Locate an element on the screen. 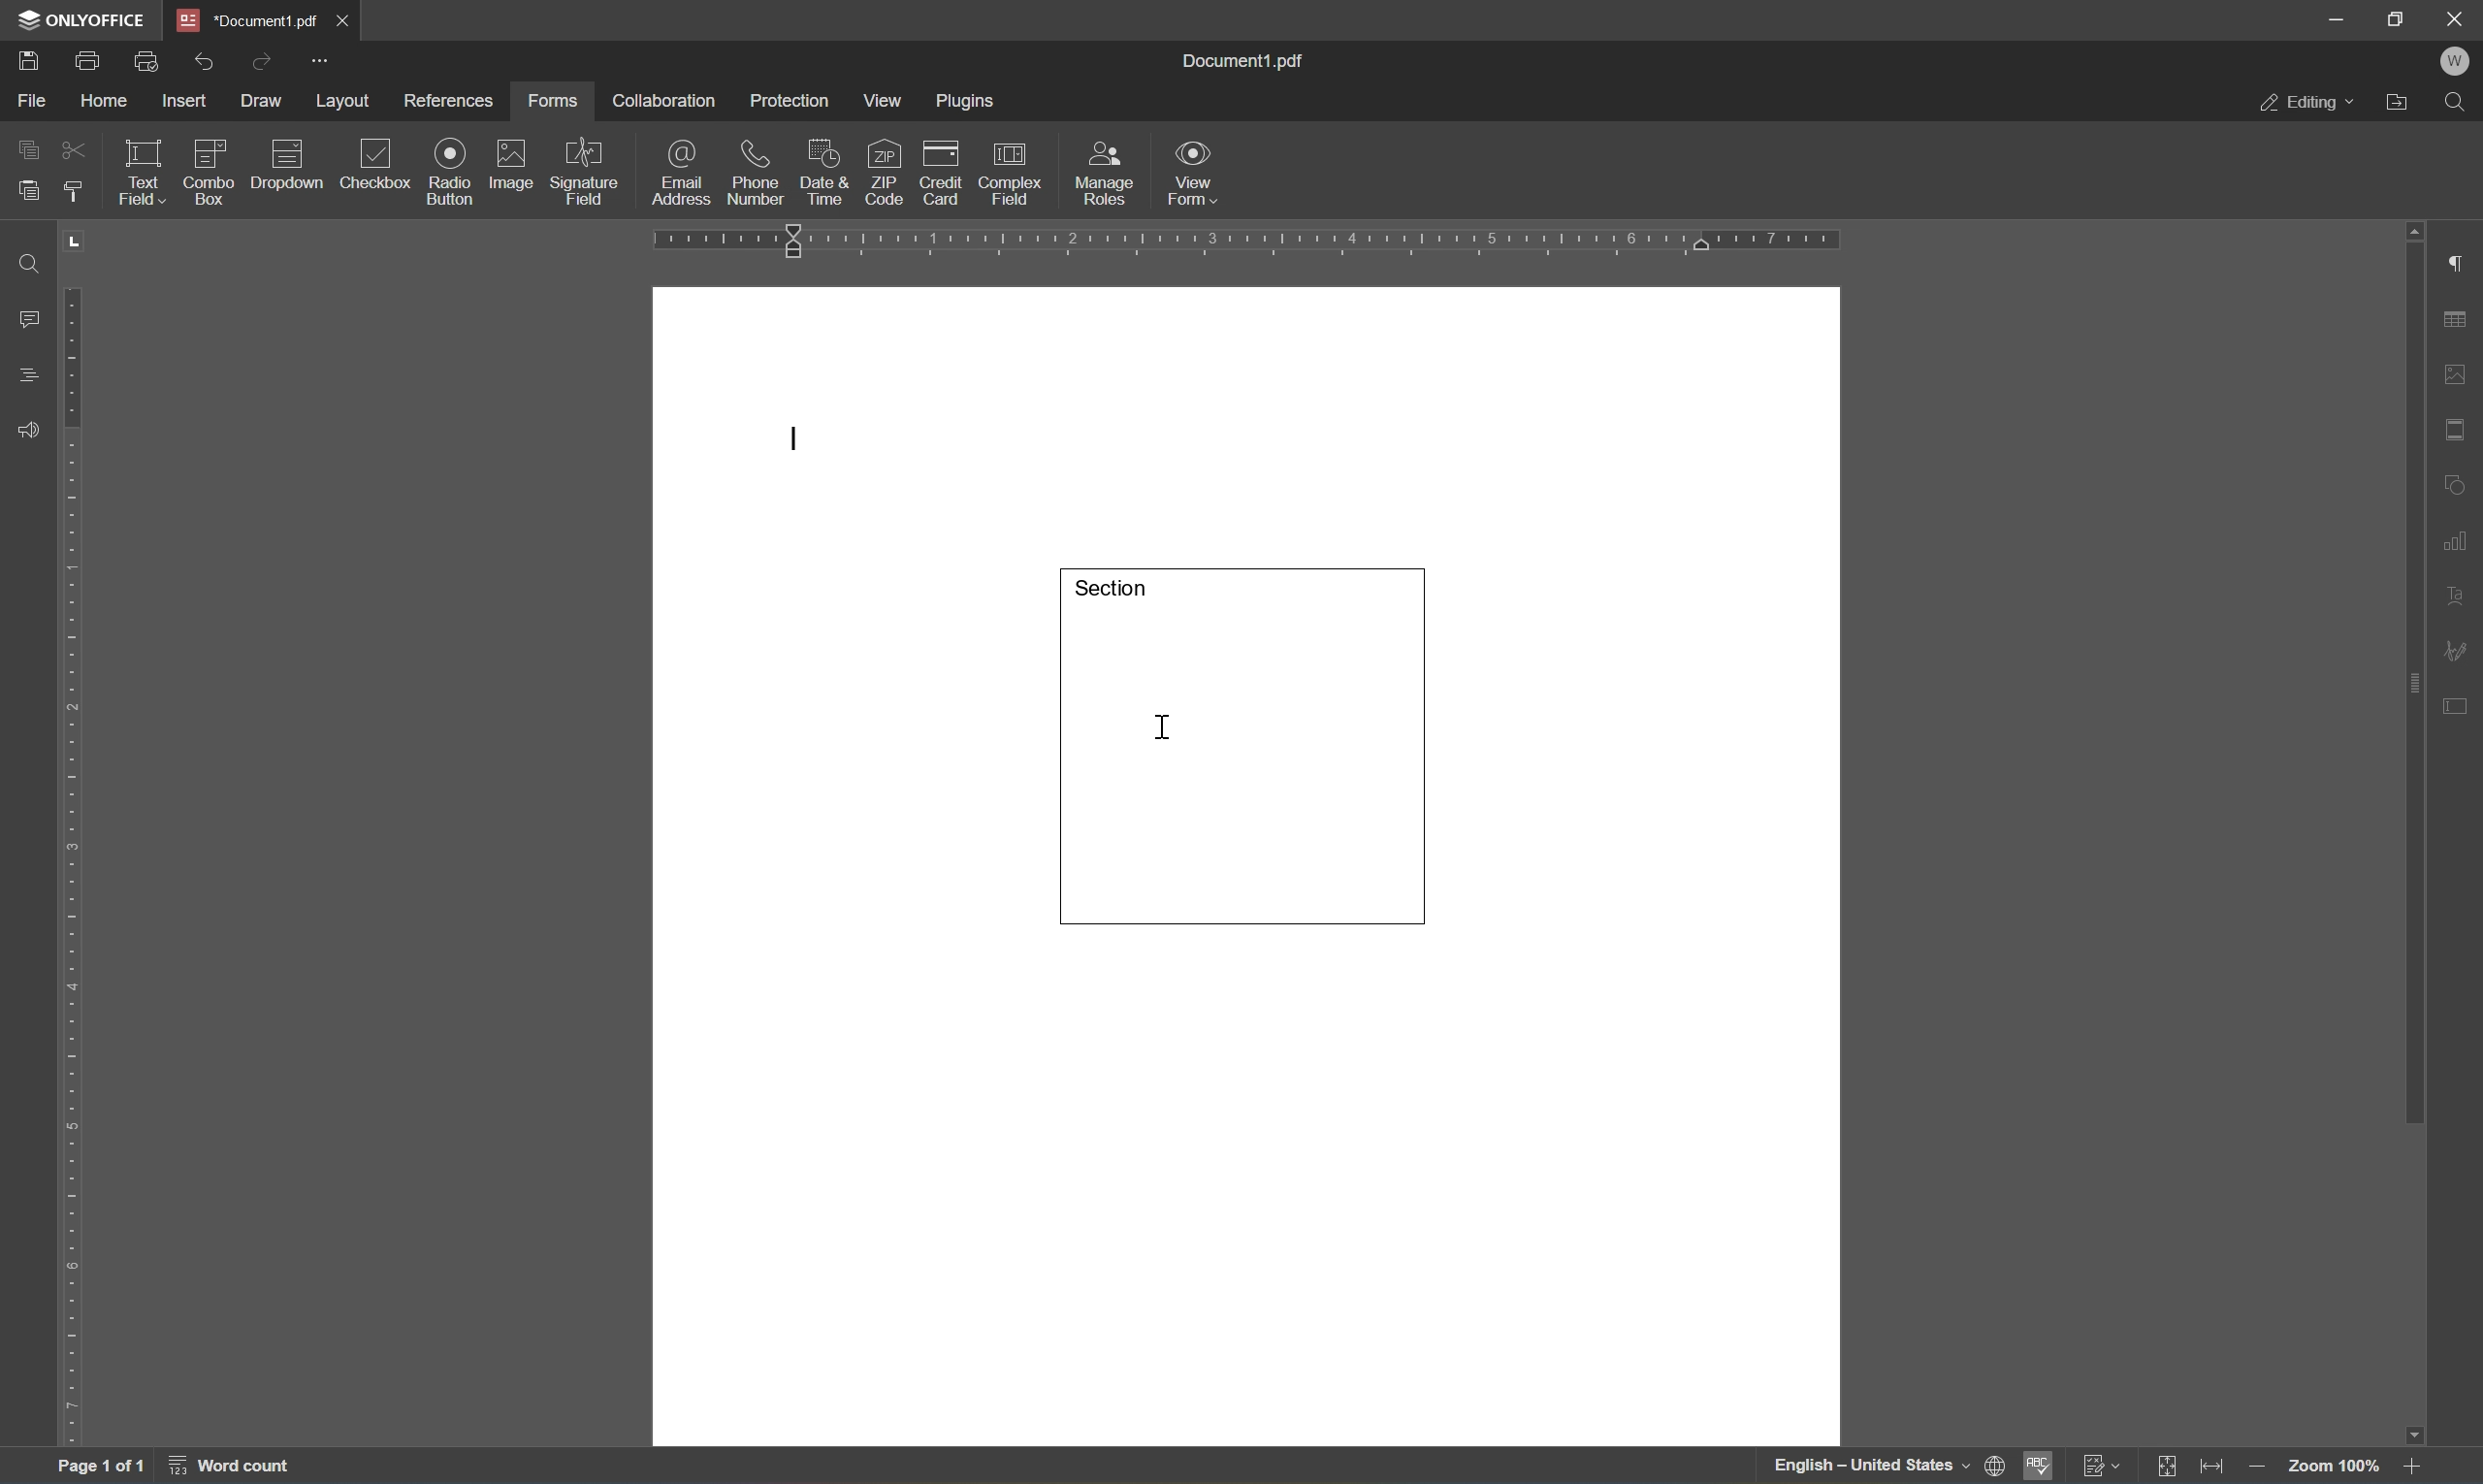  zoom out is located at coordinates (2263, 1467).